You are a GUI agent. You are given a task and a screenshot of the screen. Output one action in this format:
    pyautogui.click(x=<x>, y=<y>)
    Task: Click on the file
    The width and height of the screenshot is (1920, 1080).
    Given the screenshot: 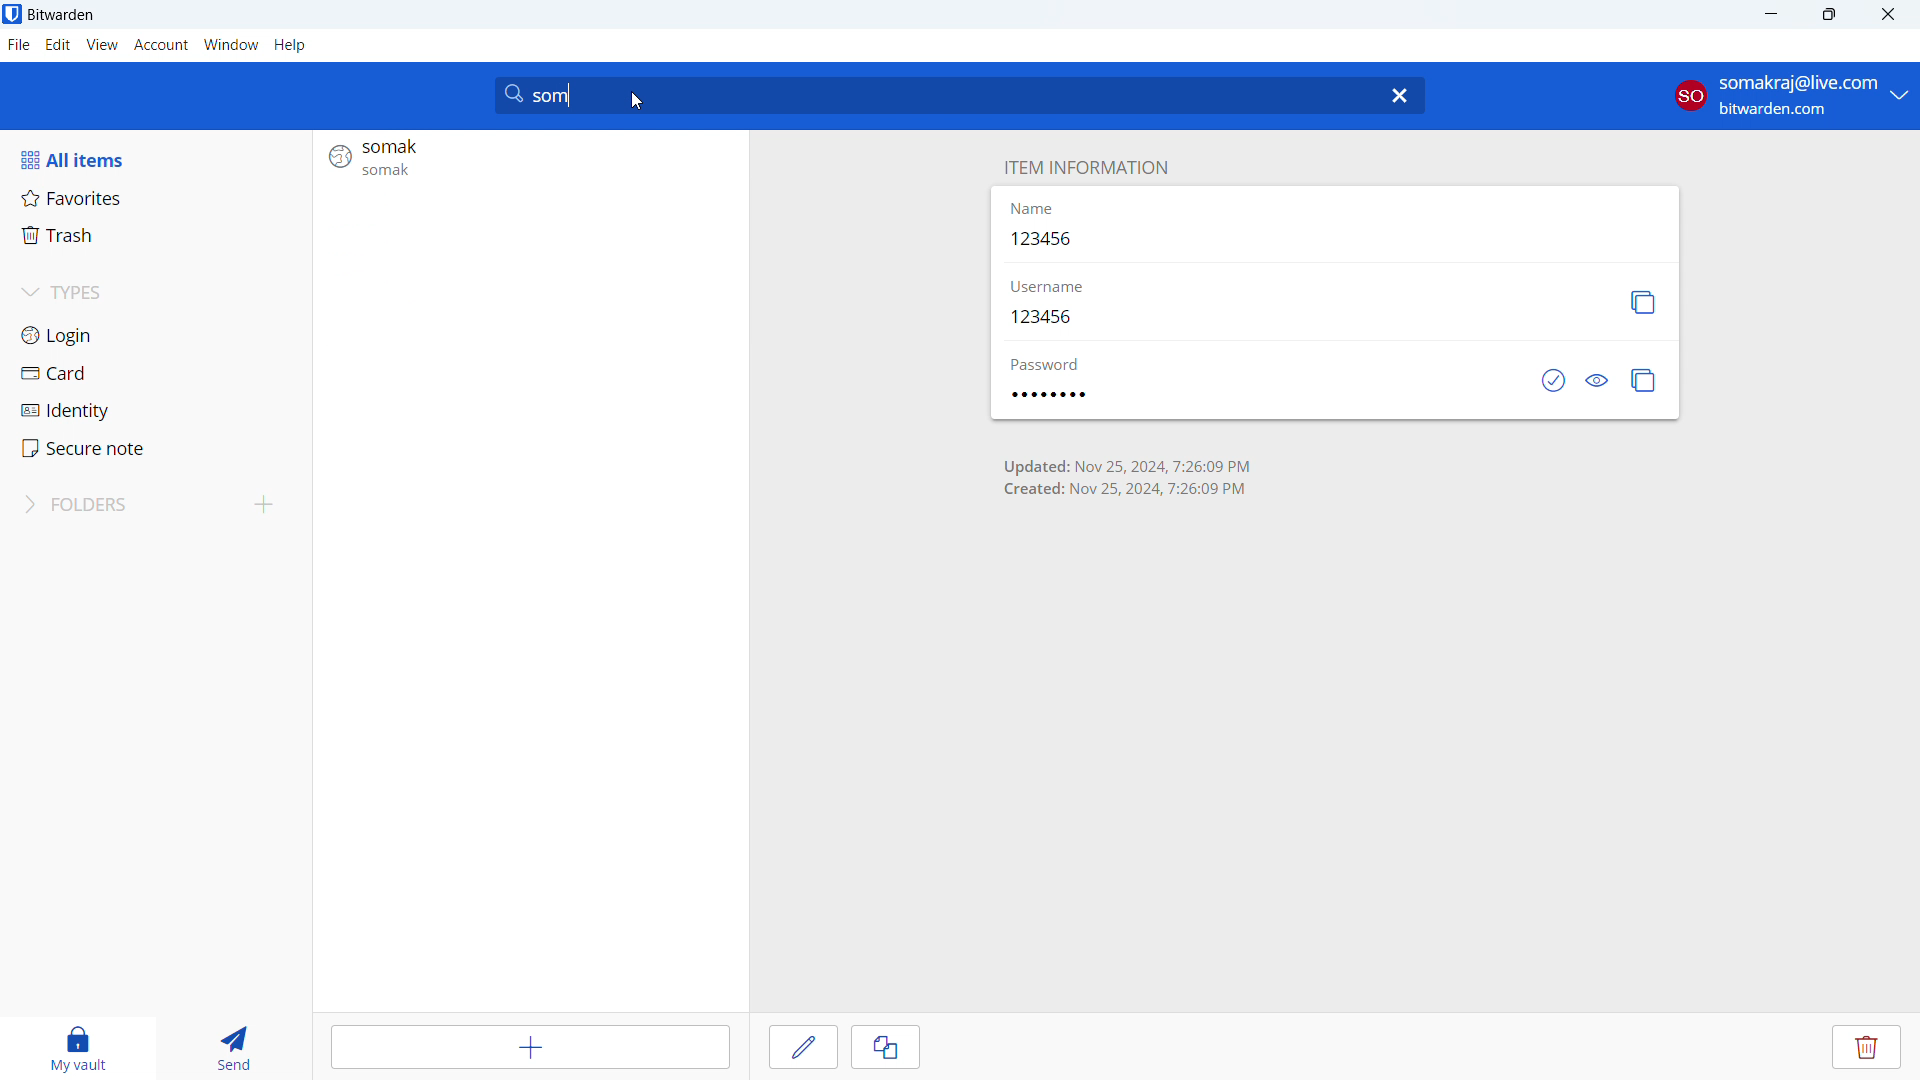 What is the action you would take?
    pyautogui.click(x=18, y=45)
    